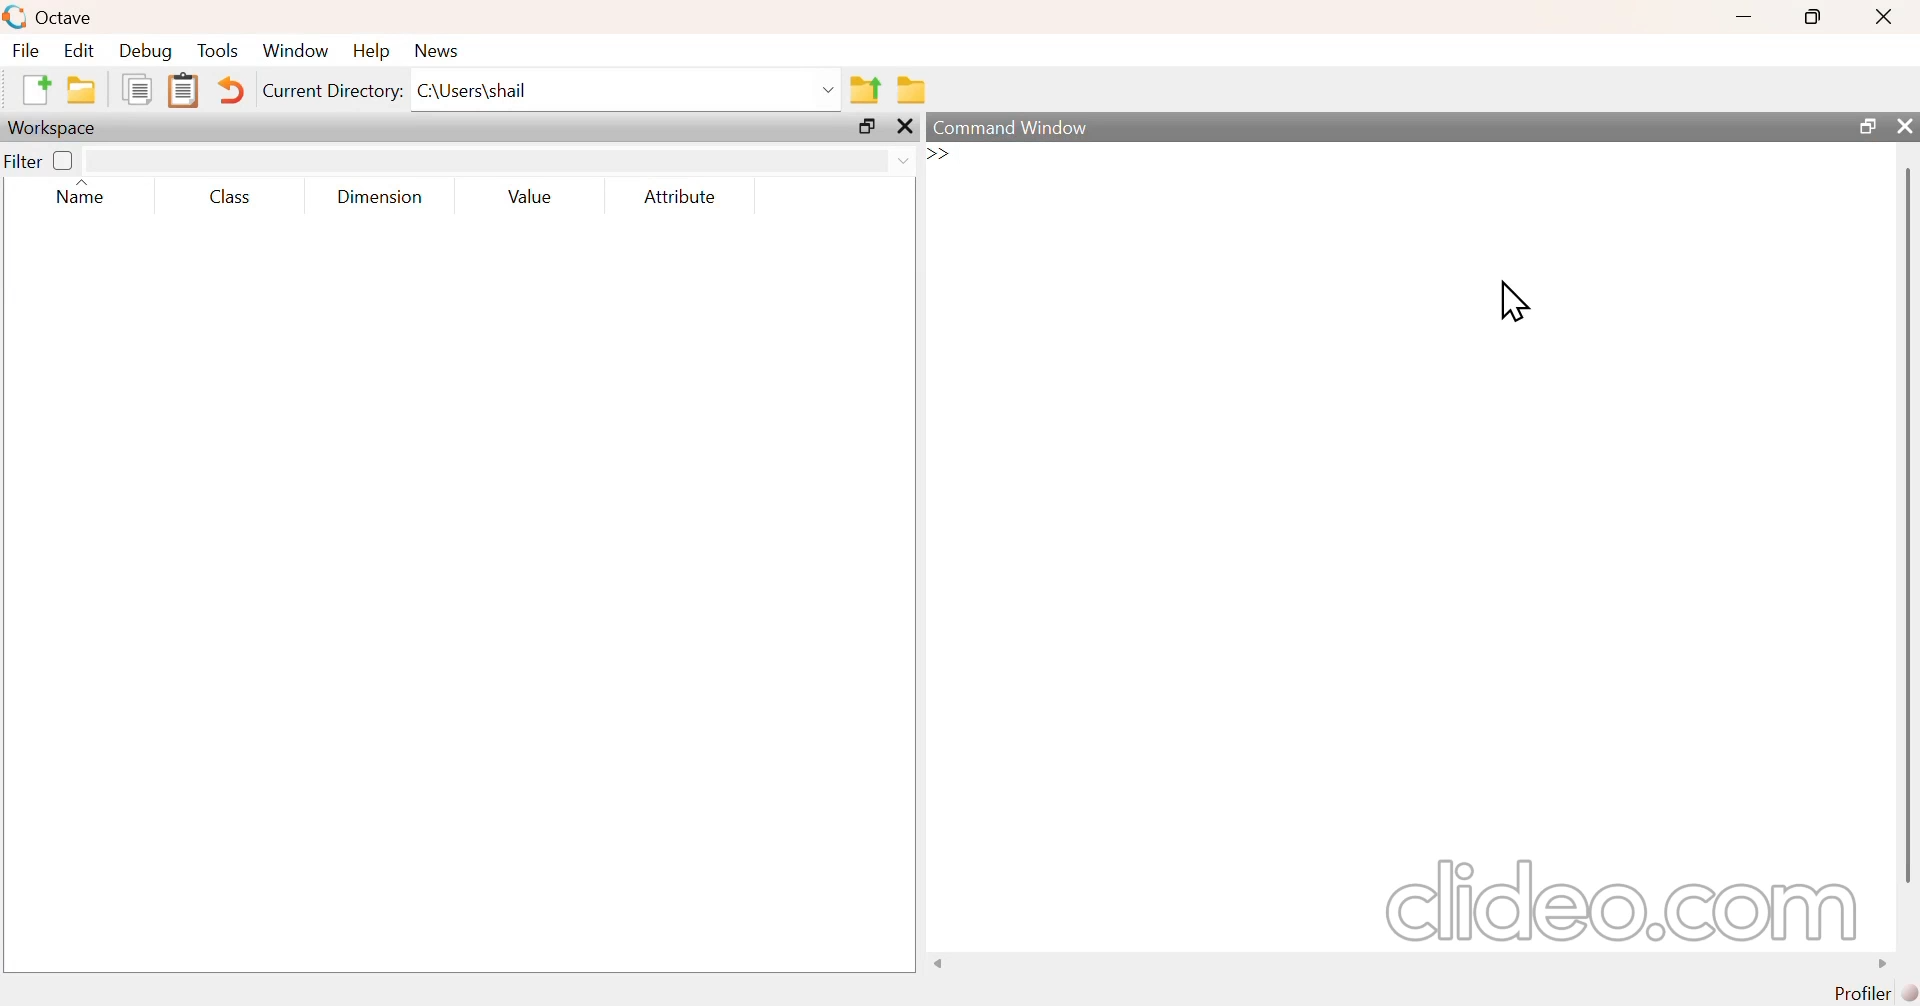 This screenshot has height=1006, width=1920. Describe the element at coordinates (1880, 993) in the screenshot. I see `profiler` at that location.